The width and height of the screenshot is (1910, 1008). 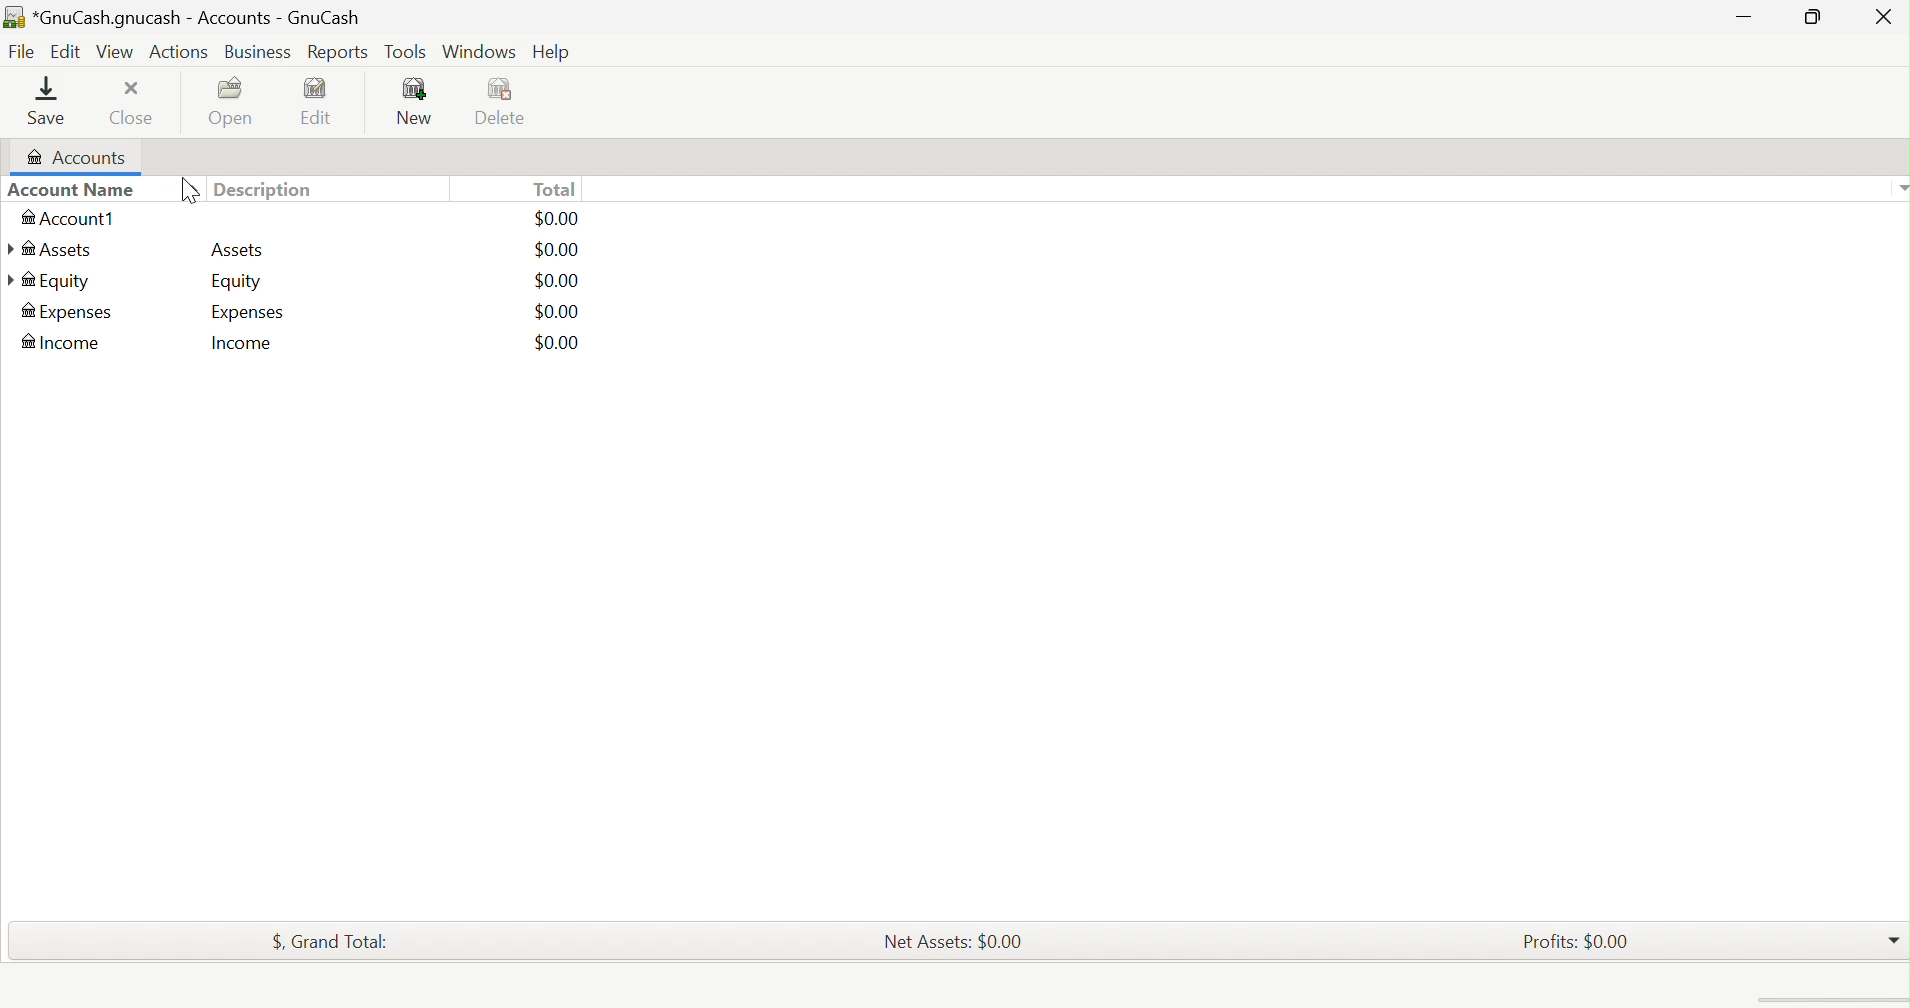 What do you see at coordinates (1894, 936) in the screenshot?
I see `Drop Down` at bounding box center [1894, 936].